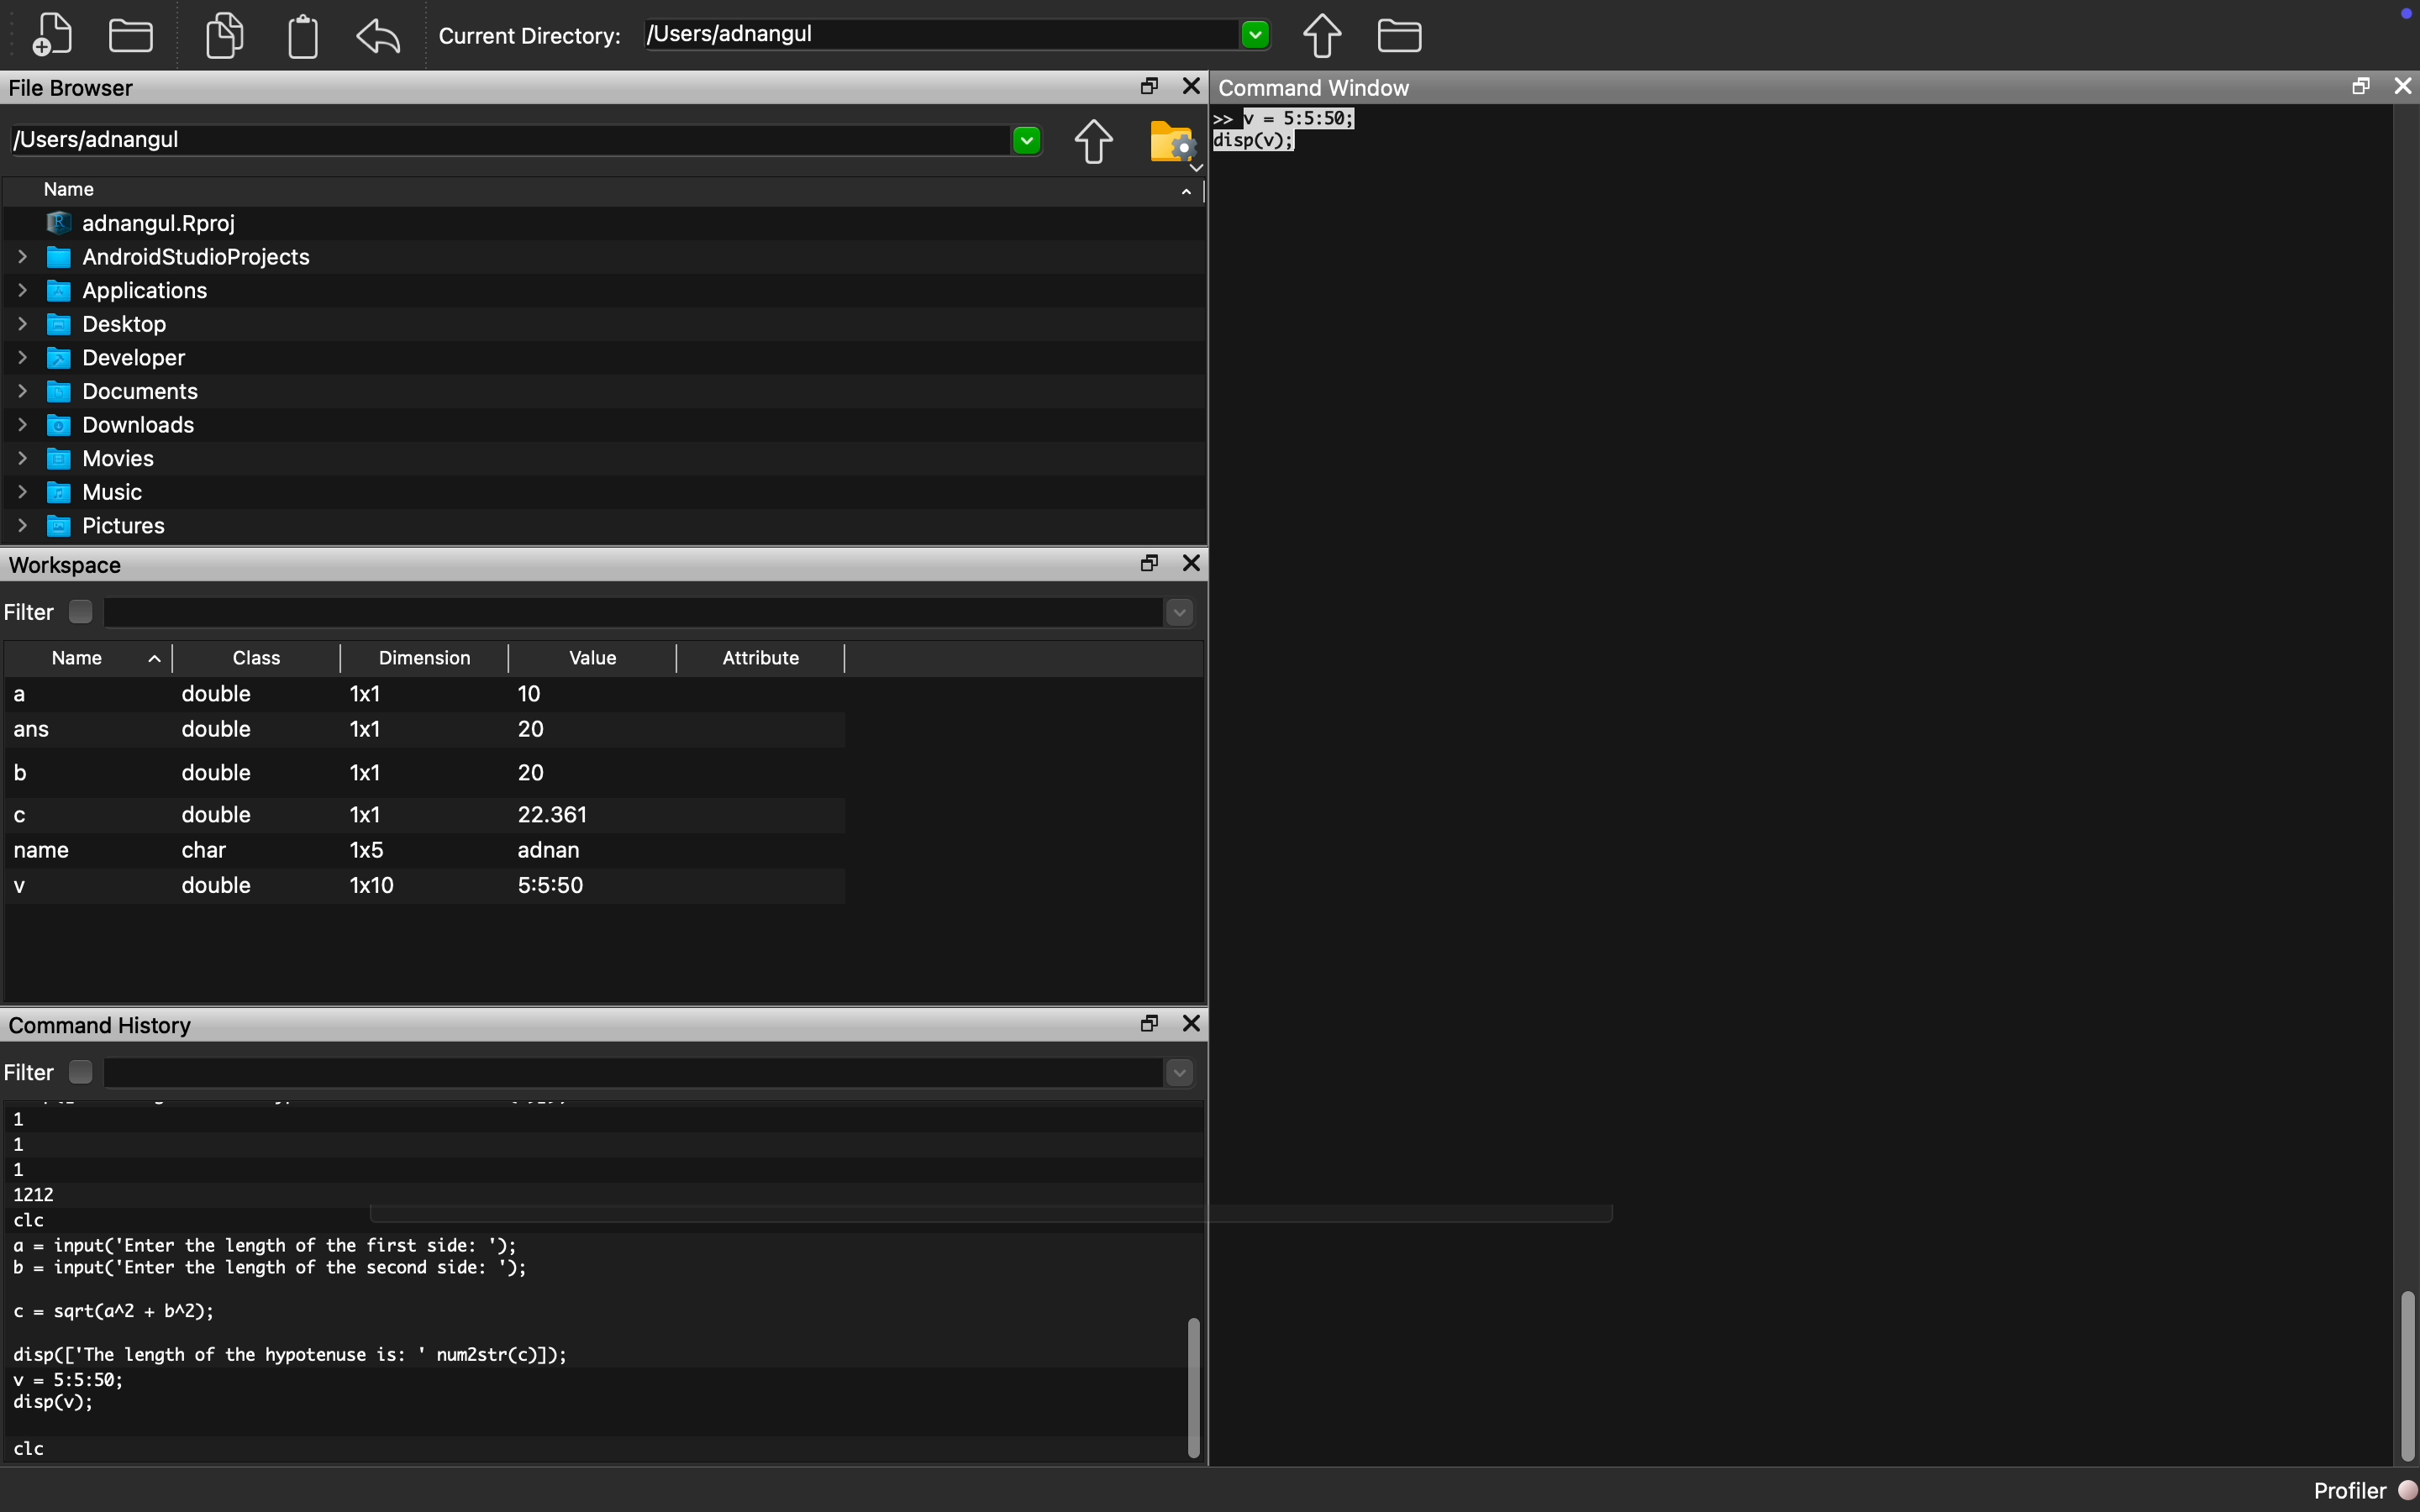 The width and height of the screenshot is (2420, 1512). Describe the element at coordinates (217, 692) in the screenshot. I see `double` at that location.